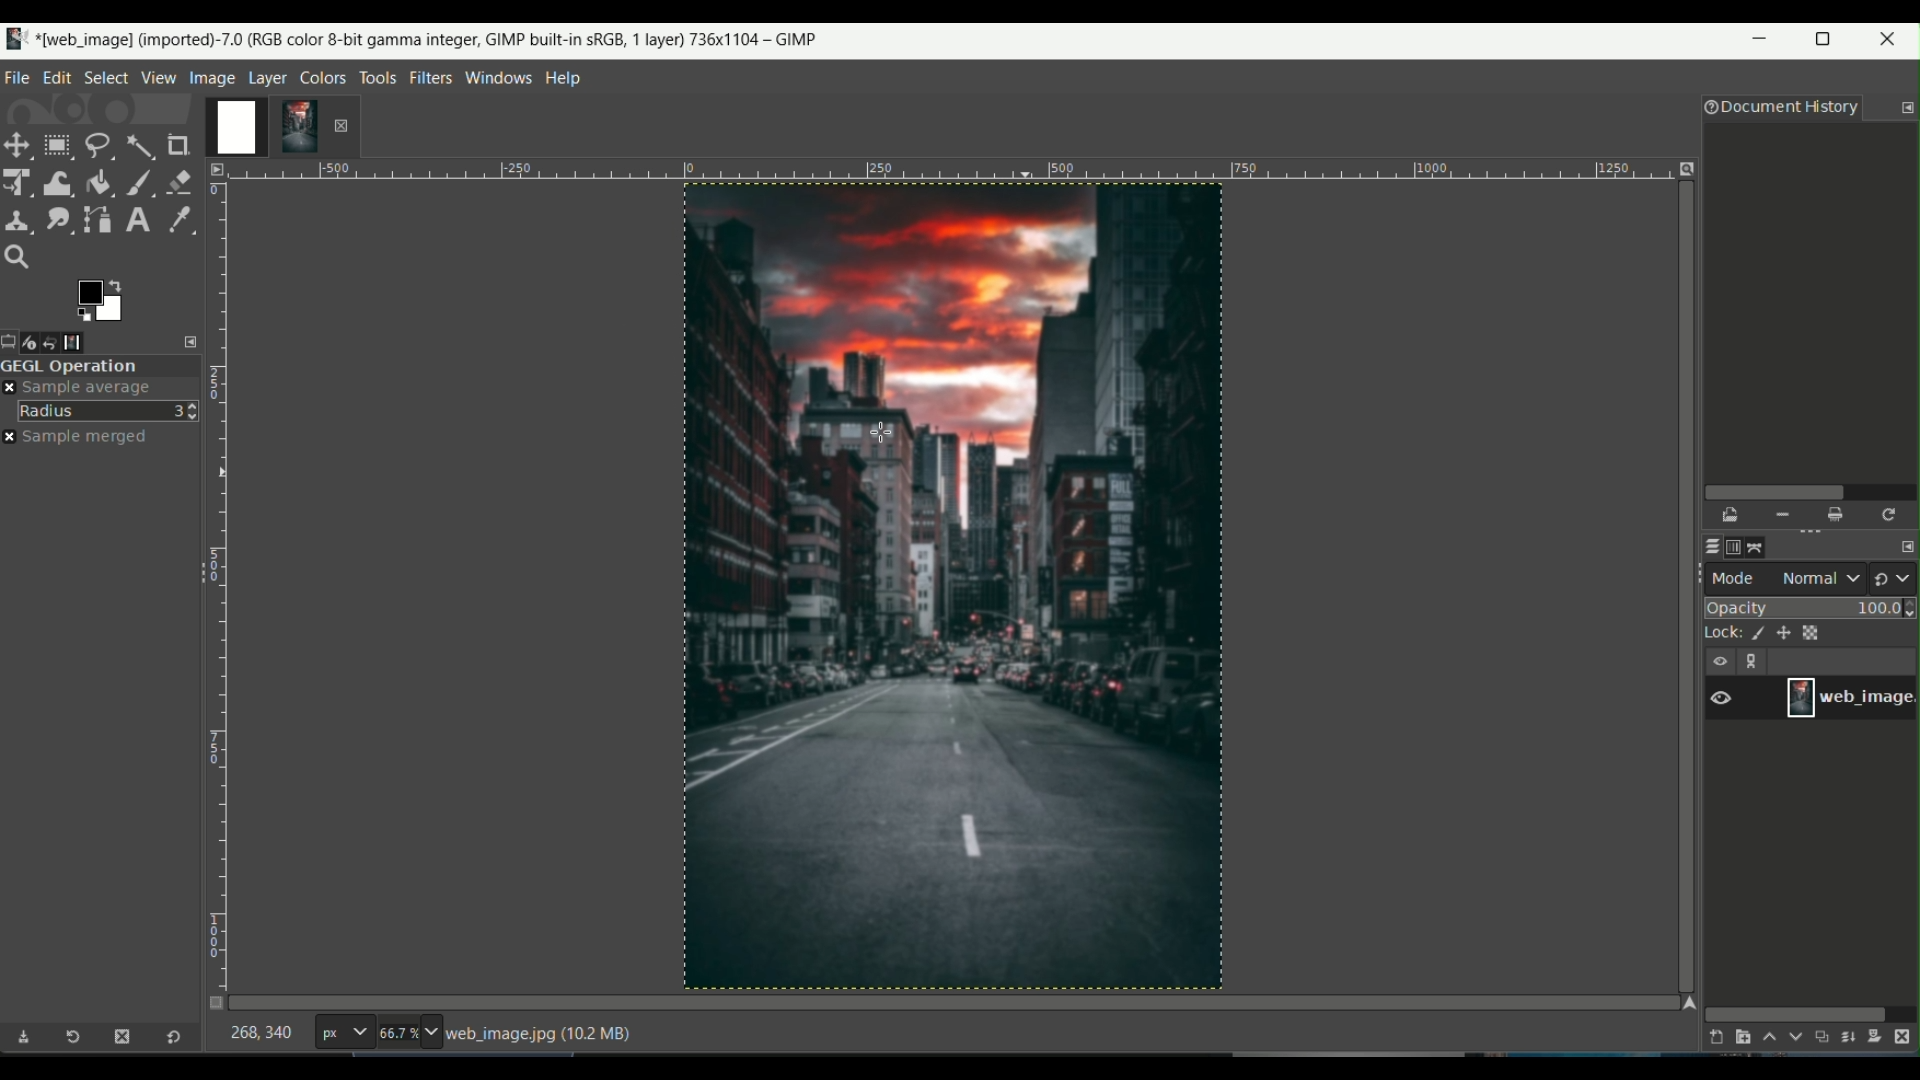 This screenshot has height=1080, width=1920. What do you see at coordinates (341, 125) in the screenshot?
I see `remove image` at bounding box center [341, 125].